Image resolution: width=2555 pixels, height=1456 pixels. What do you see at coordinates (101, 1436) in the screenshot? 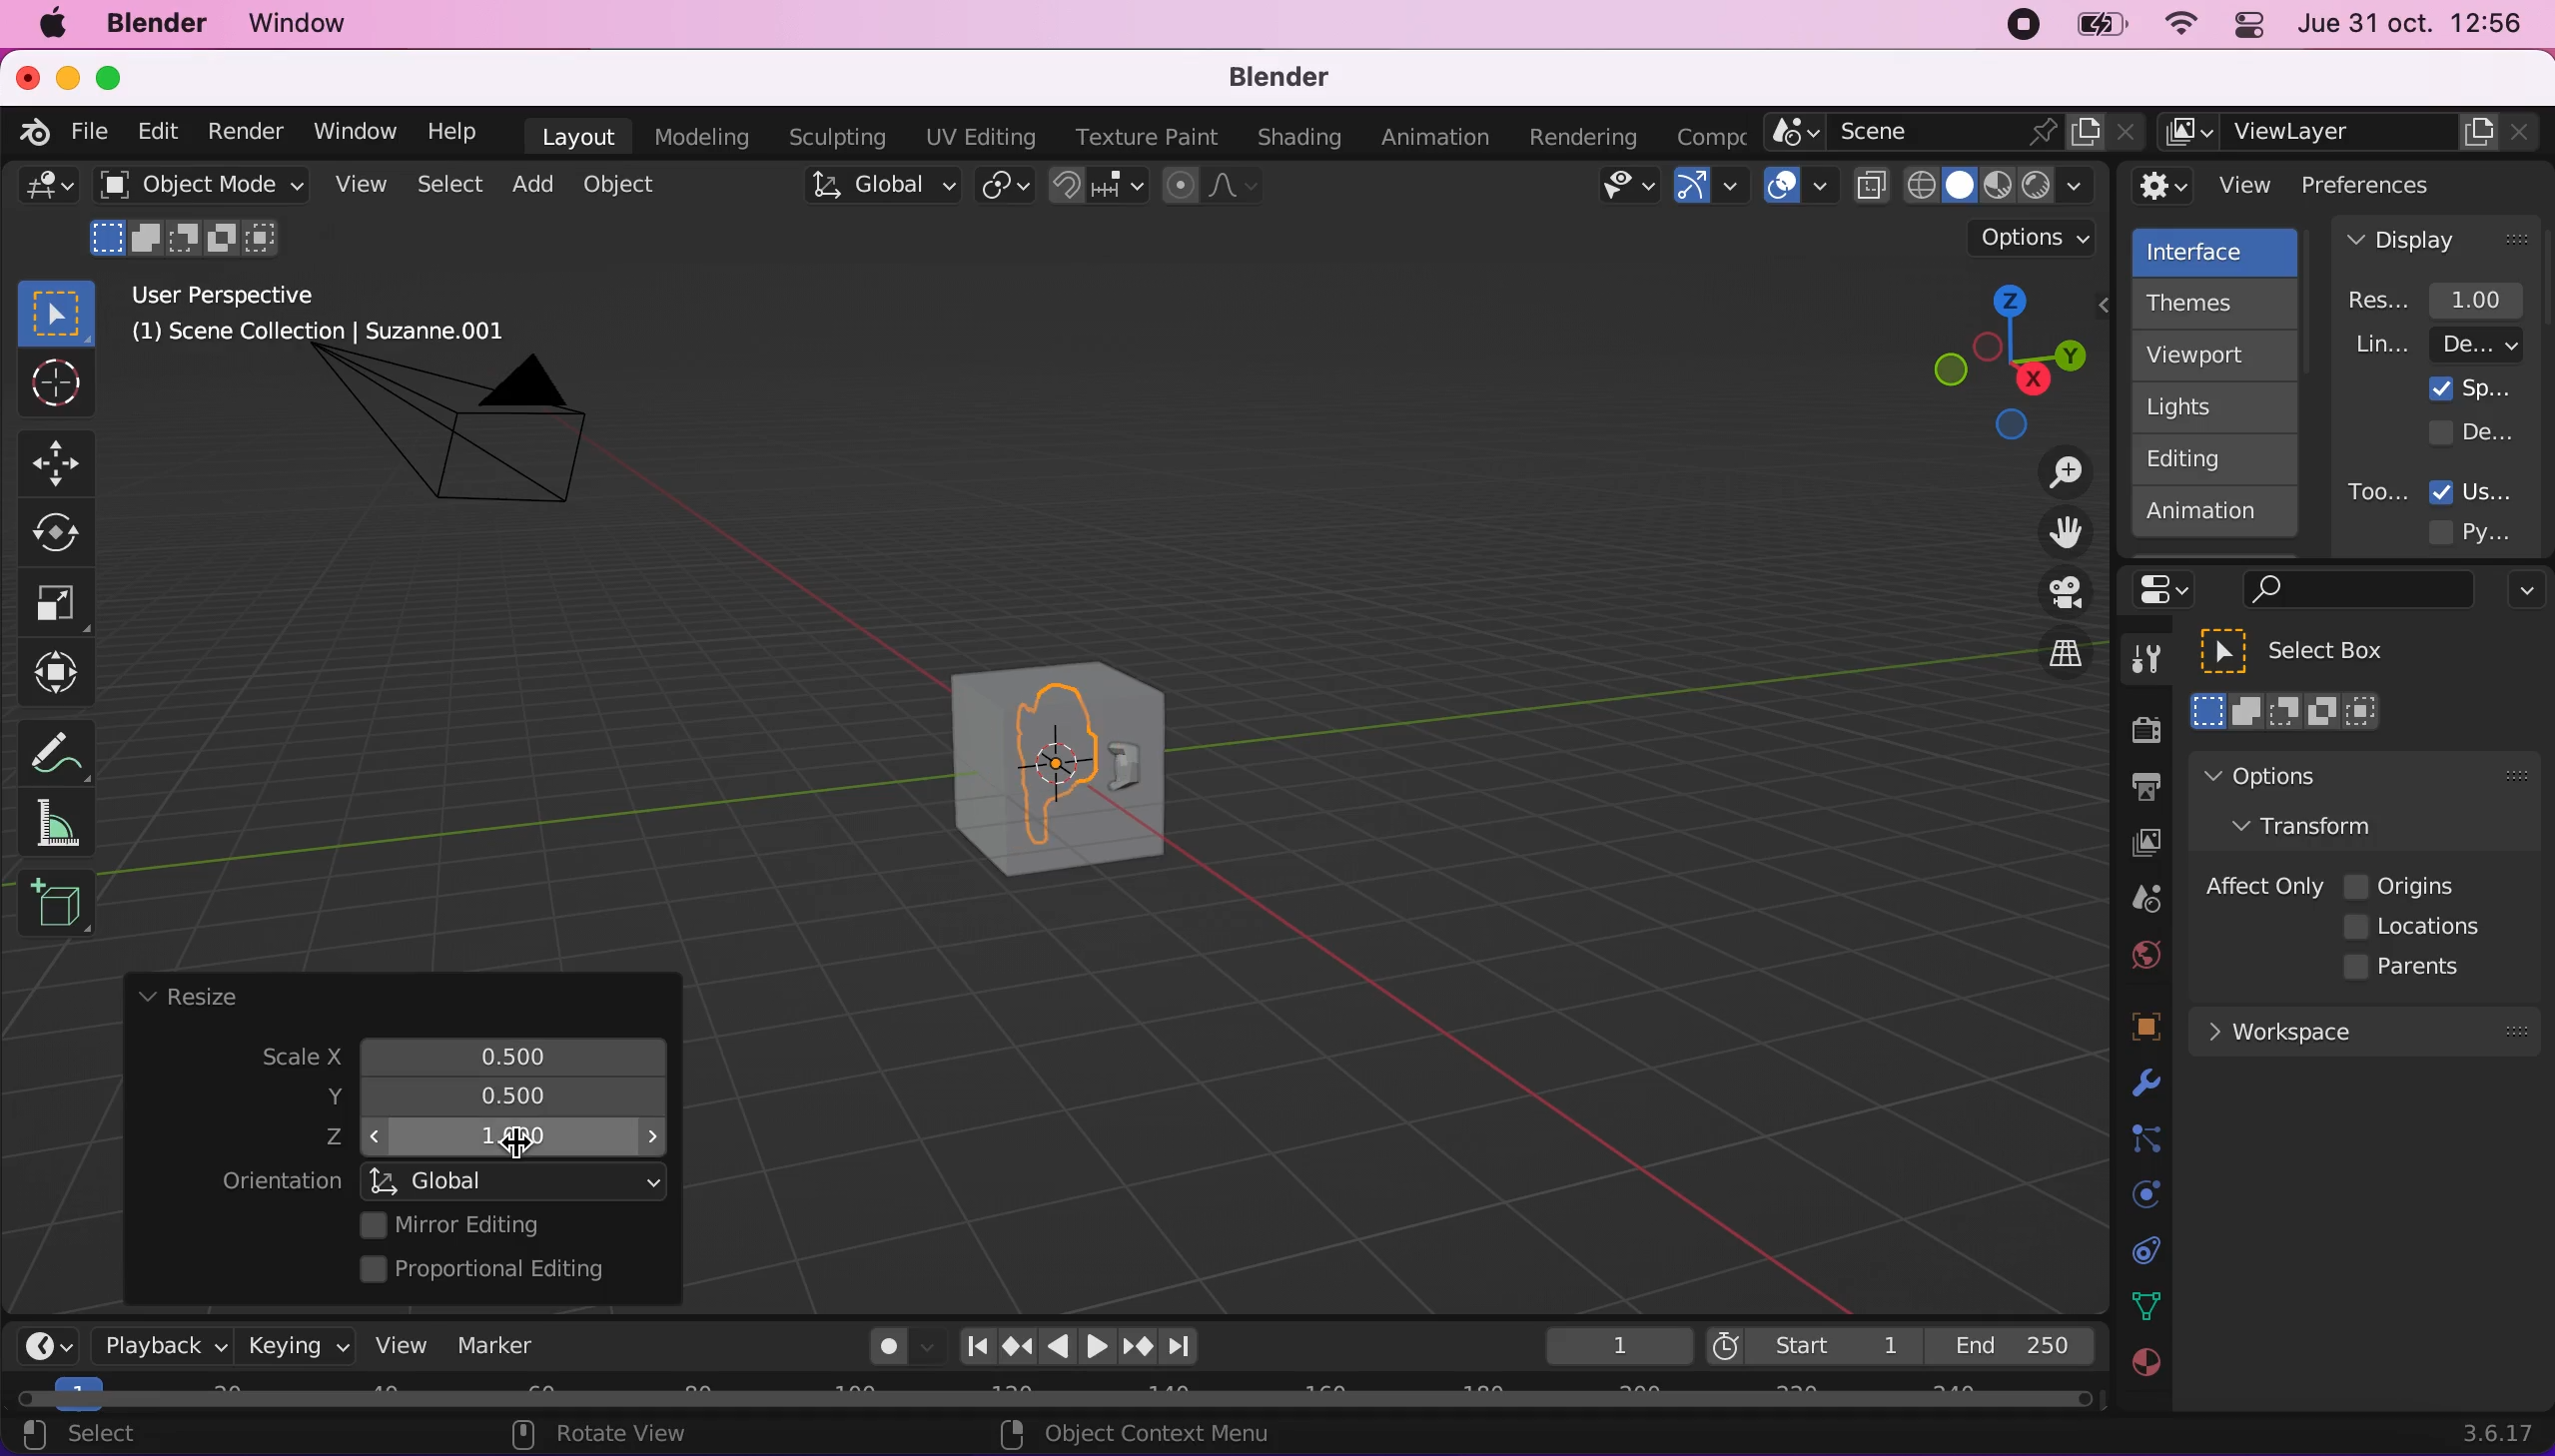
I see `select` at bounding box center [101, 1436].